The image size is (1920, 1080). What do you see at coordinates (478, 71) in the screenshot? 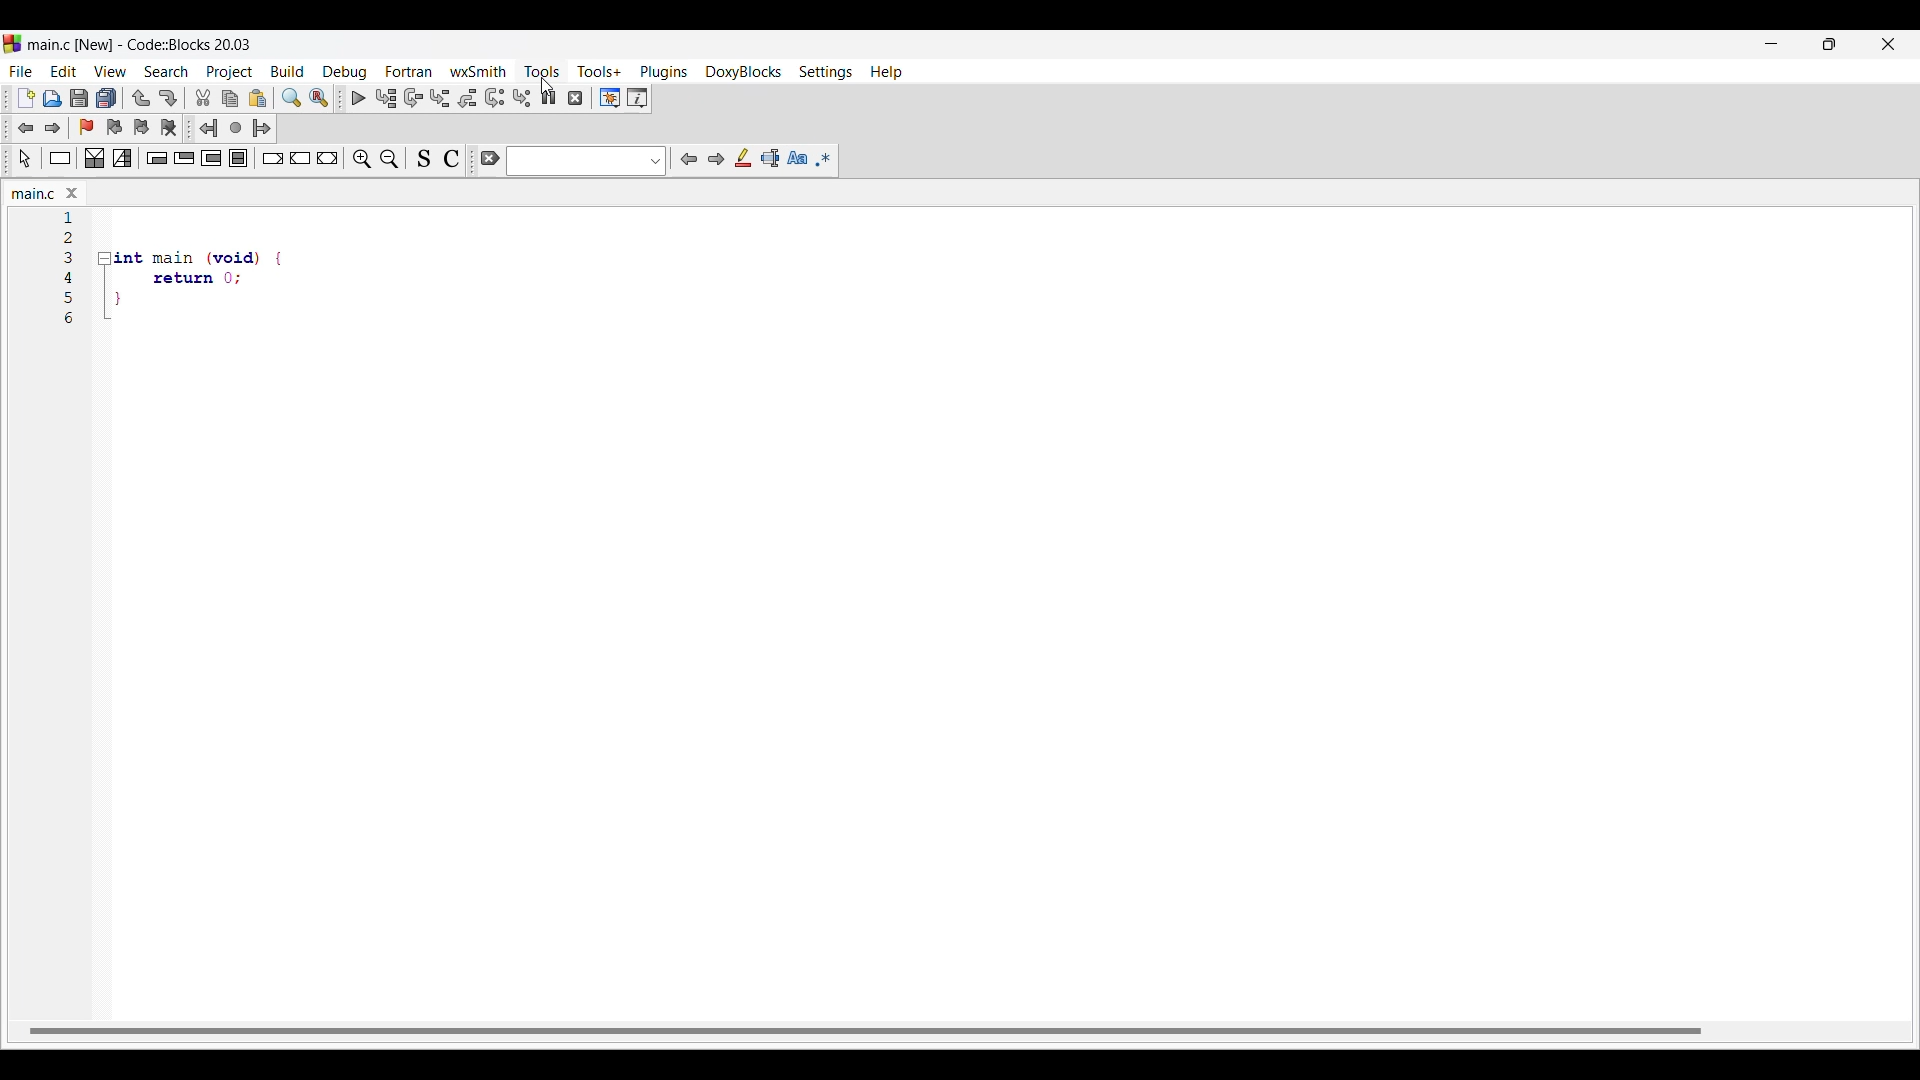
I see `wxSmith menu` at bounding box center [478, 71].